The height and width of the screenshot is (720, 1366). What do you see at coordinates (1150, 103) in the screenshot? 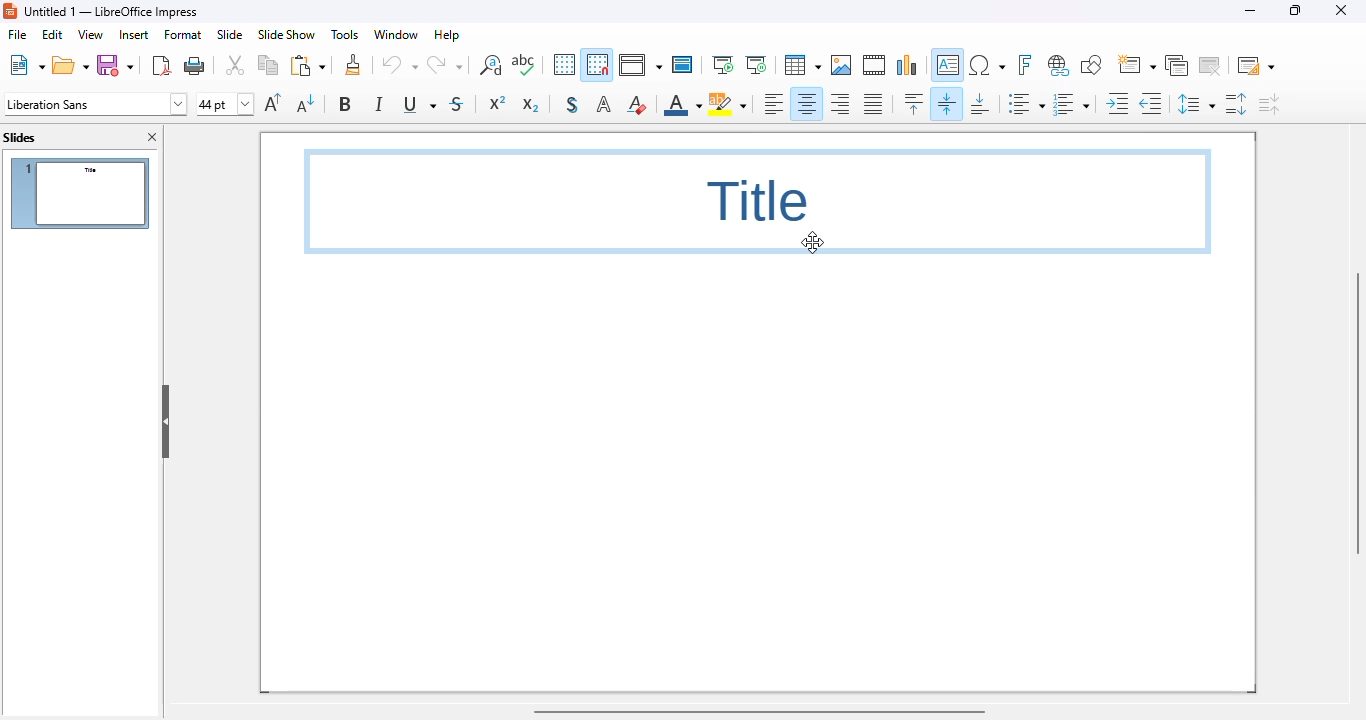
I see `decrease indent` at bounding box center [1150, 103].